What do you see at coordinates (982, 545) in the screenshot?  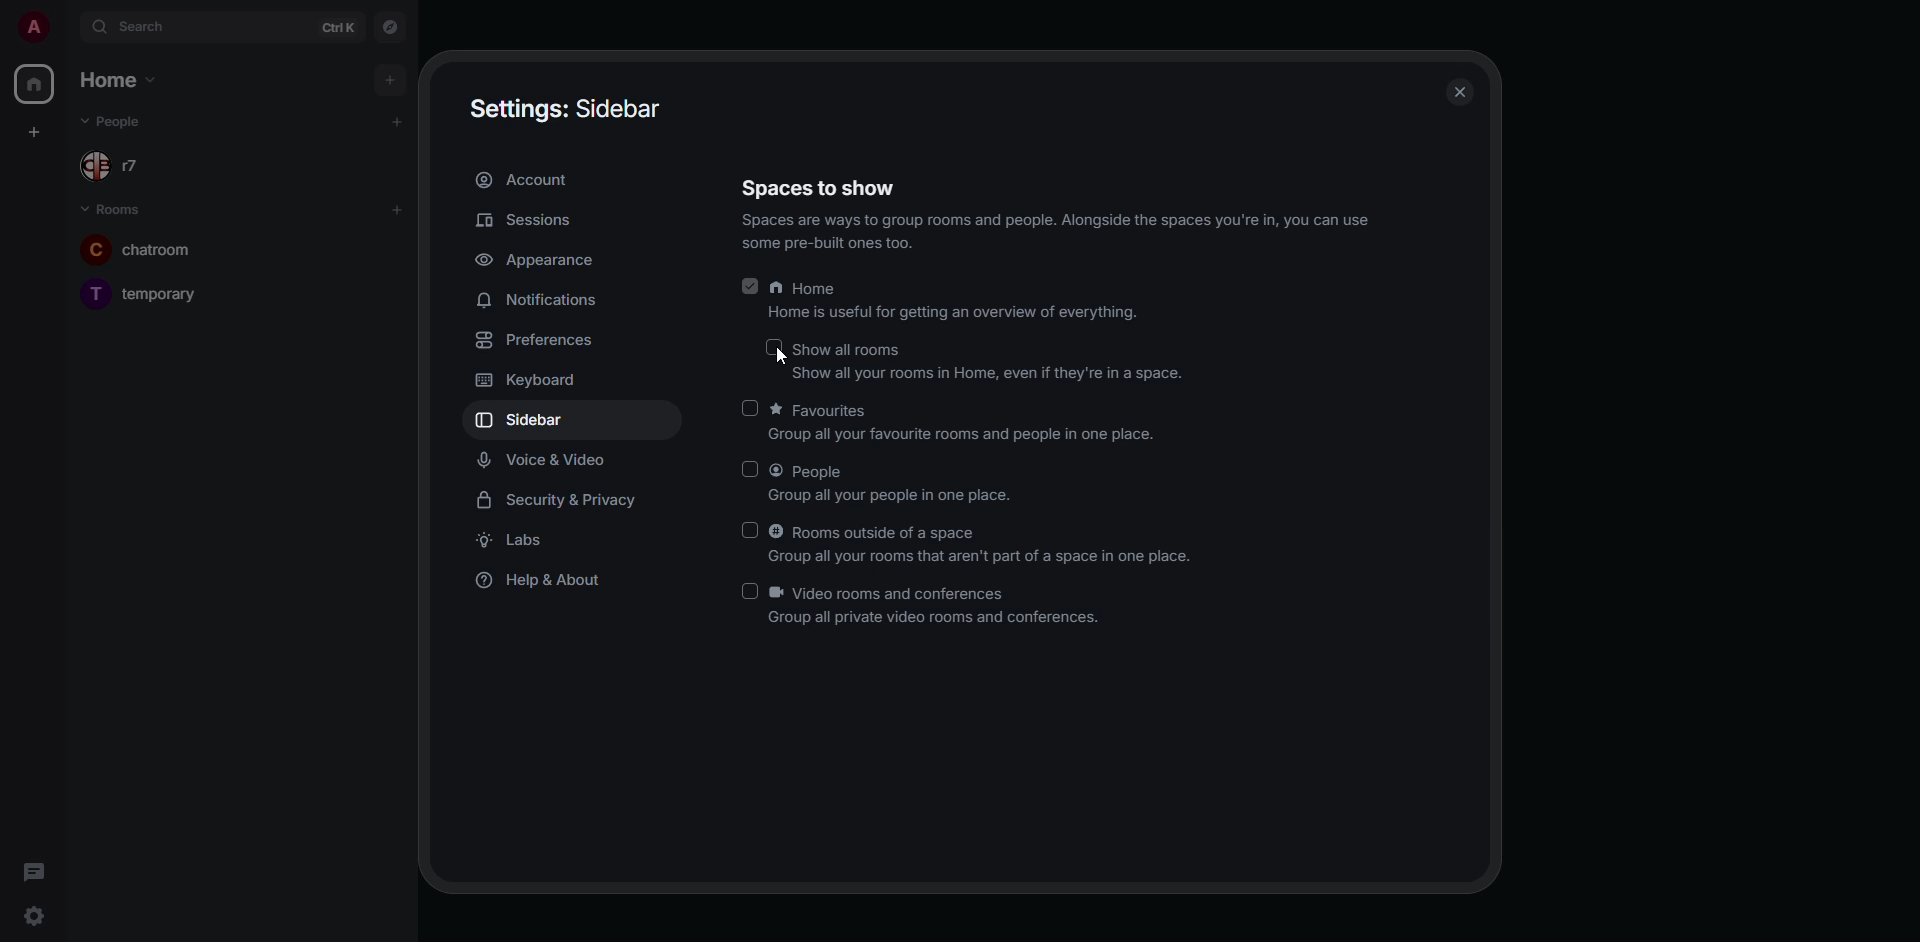 I see `rooms outside of a space` at bounding box center [982, 545].